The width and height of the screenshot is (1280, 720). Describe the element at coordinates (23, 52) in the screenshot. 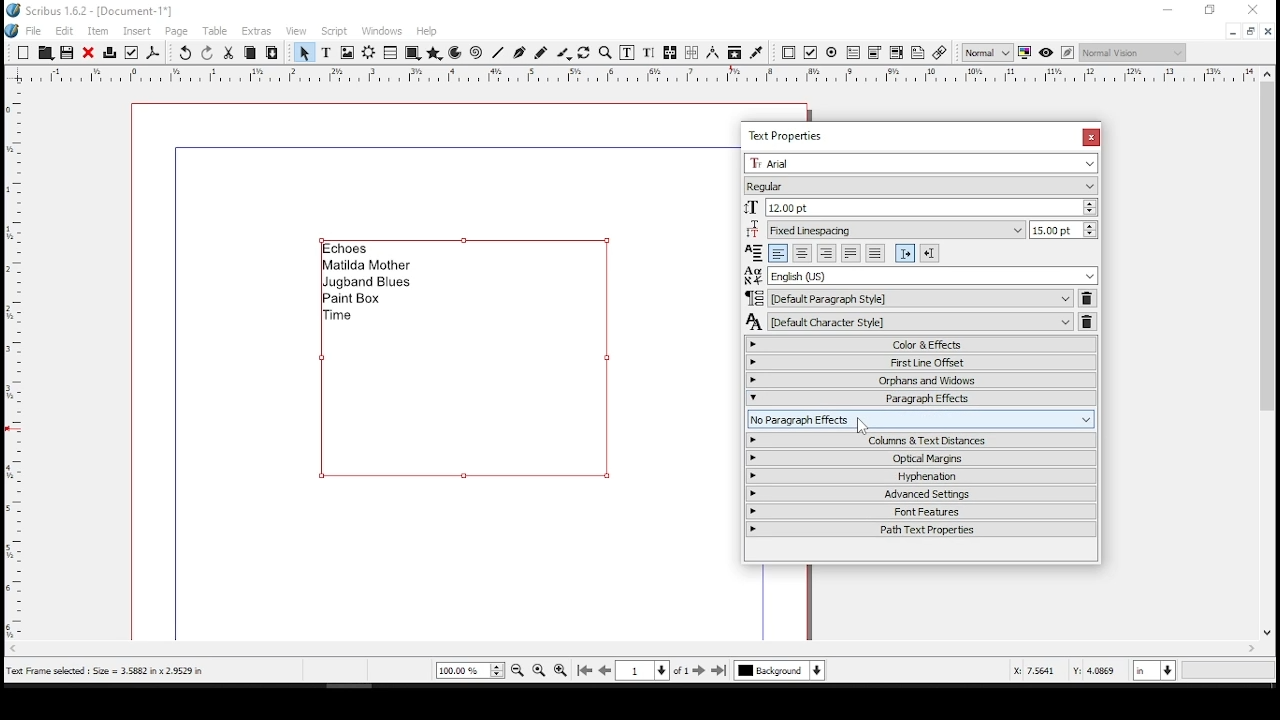

I see `new` at that location.